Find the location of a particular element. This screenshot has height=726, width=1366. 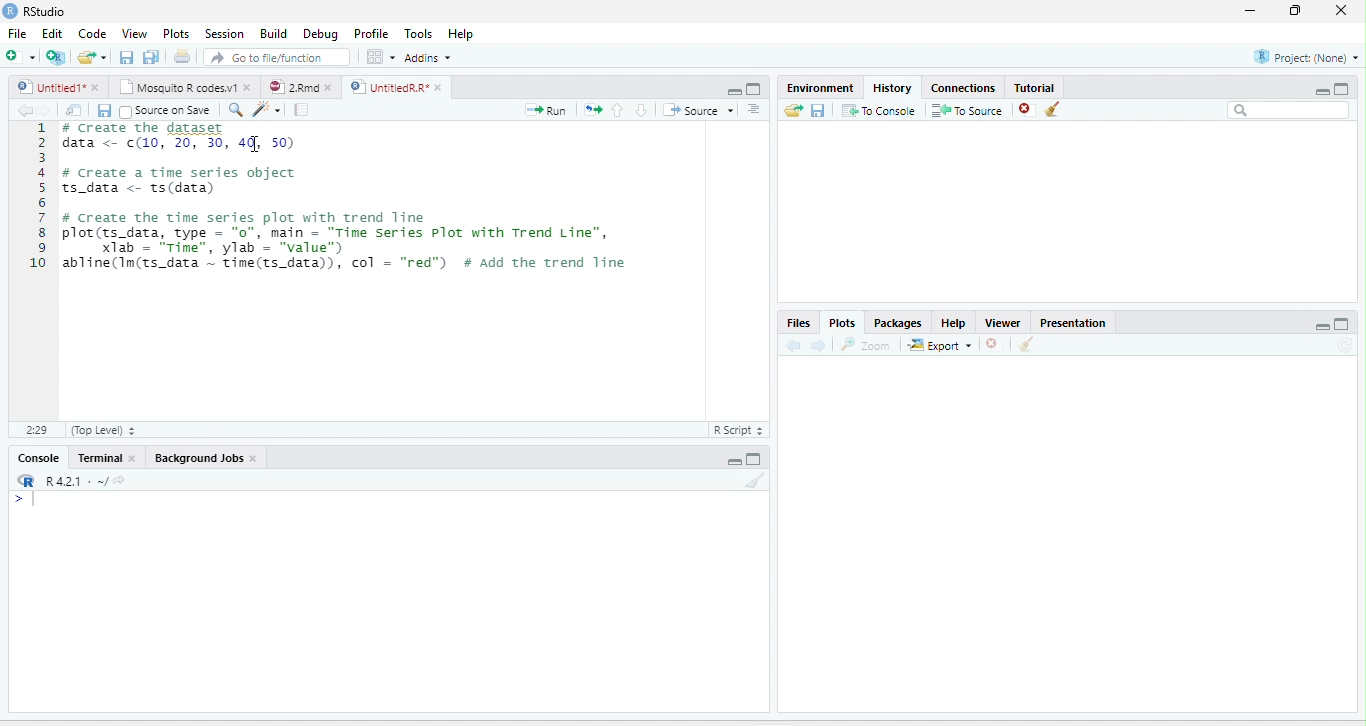

Session is located at coordinates (225, 33).